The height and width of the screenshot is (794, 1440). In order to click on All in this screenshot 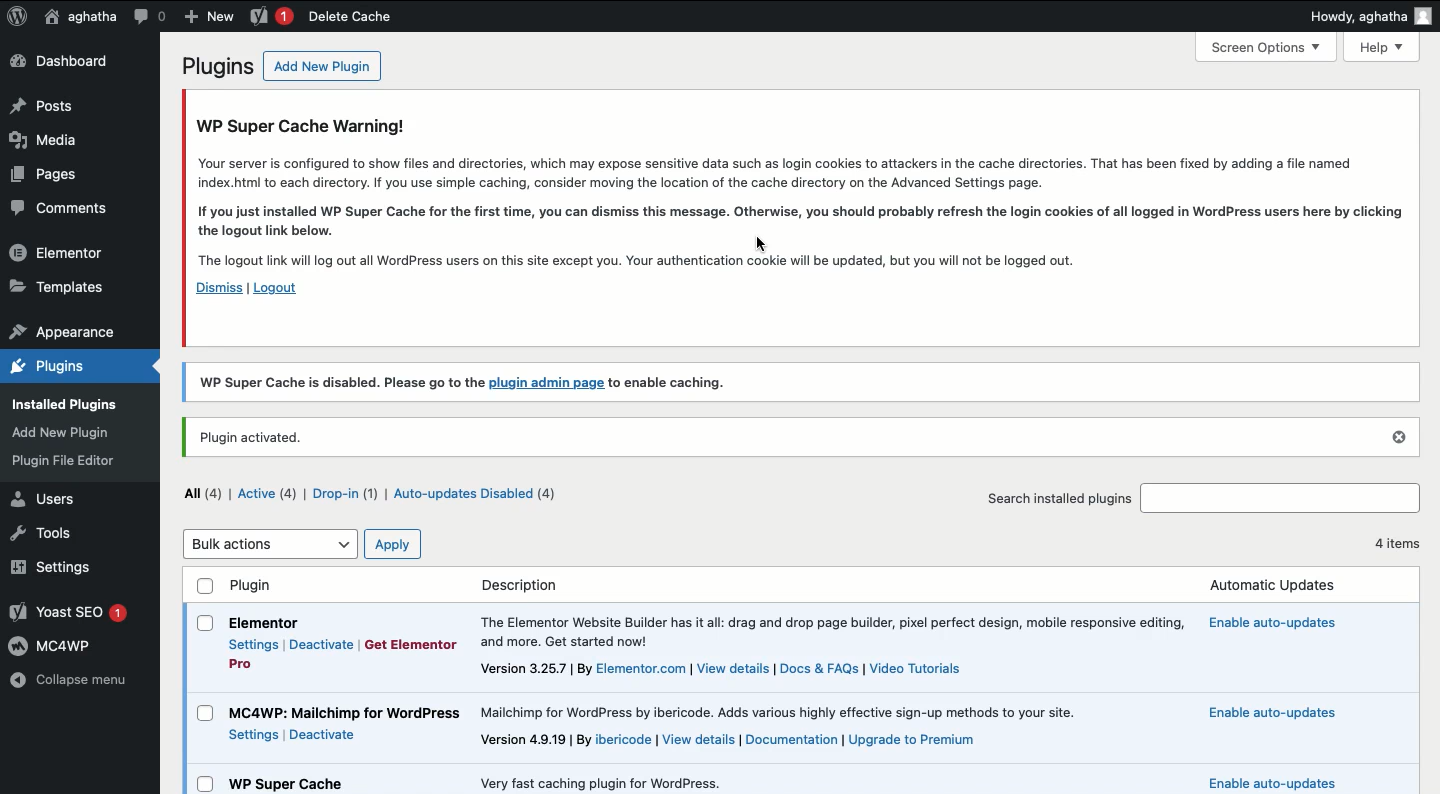, I will do `click(203, 493)`.